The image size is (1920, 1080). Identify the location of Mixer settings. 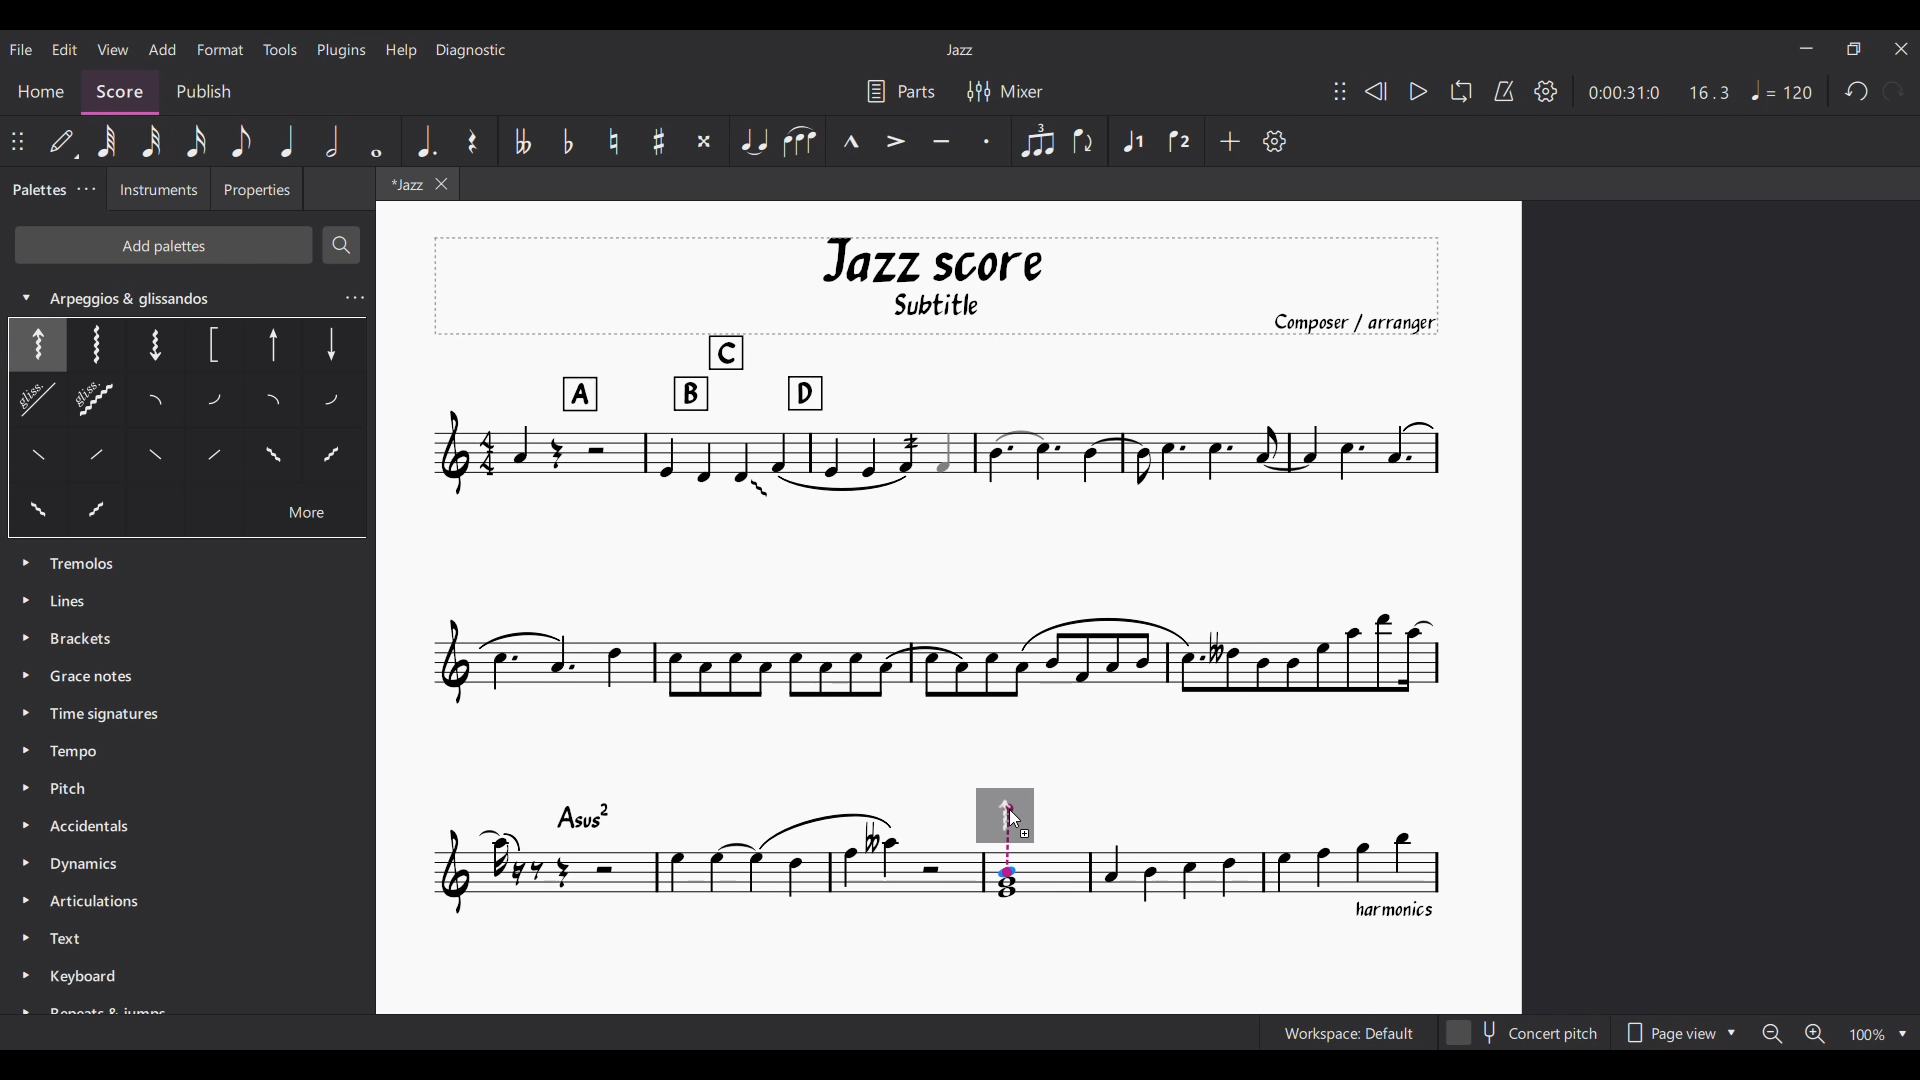
(1005, 91).